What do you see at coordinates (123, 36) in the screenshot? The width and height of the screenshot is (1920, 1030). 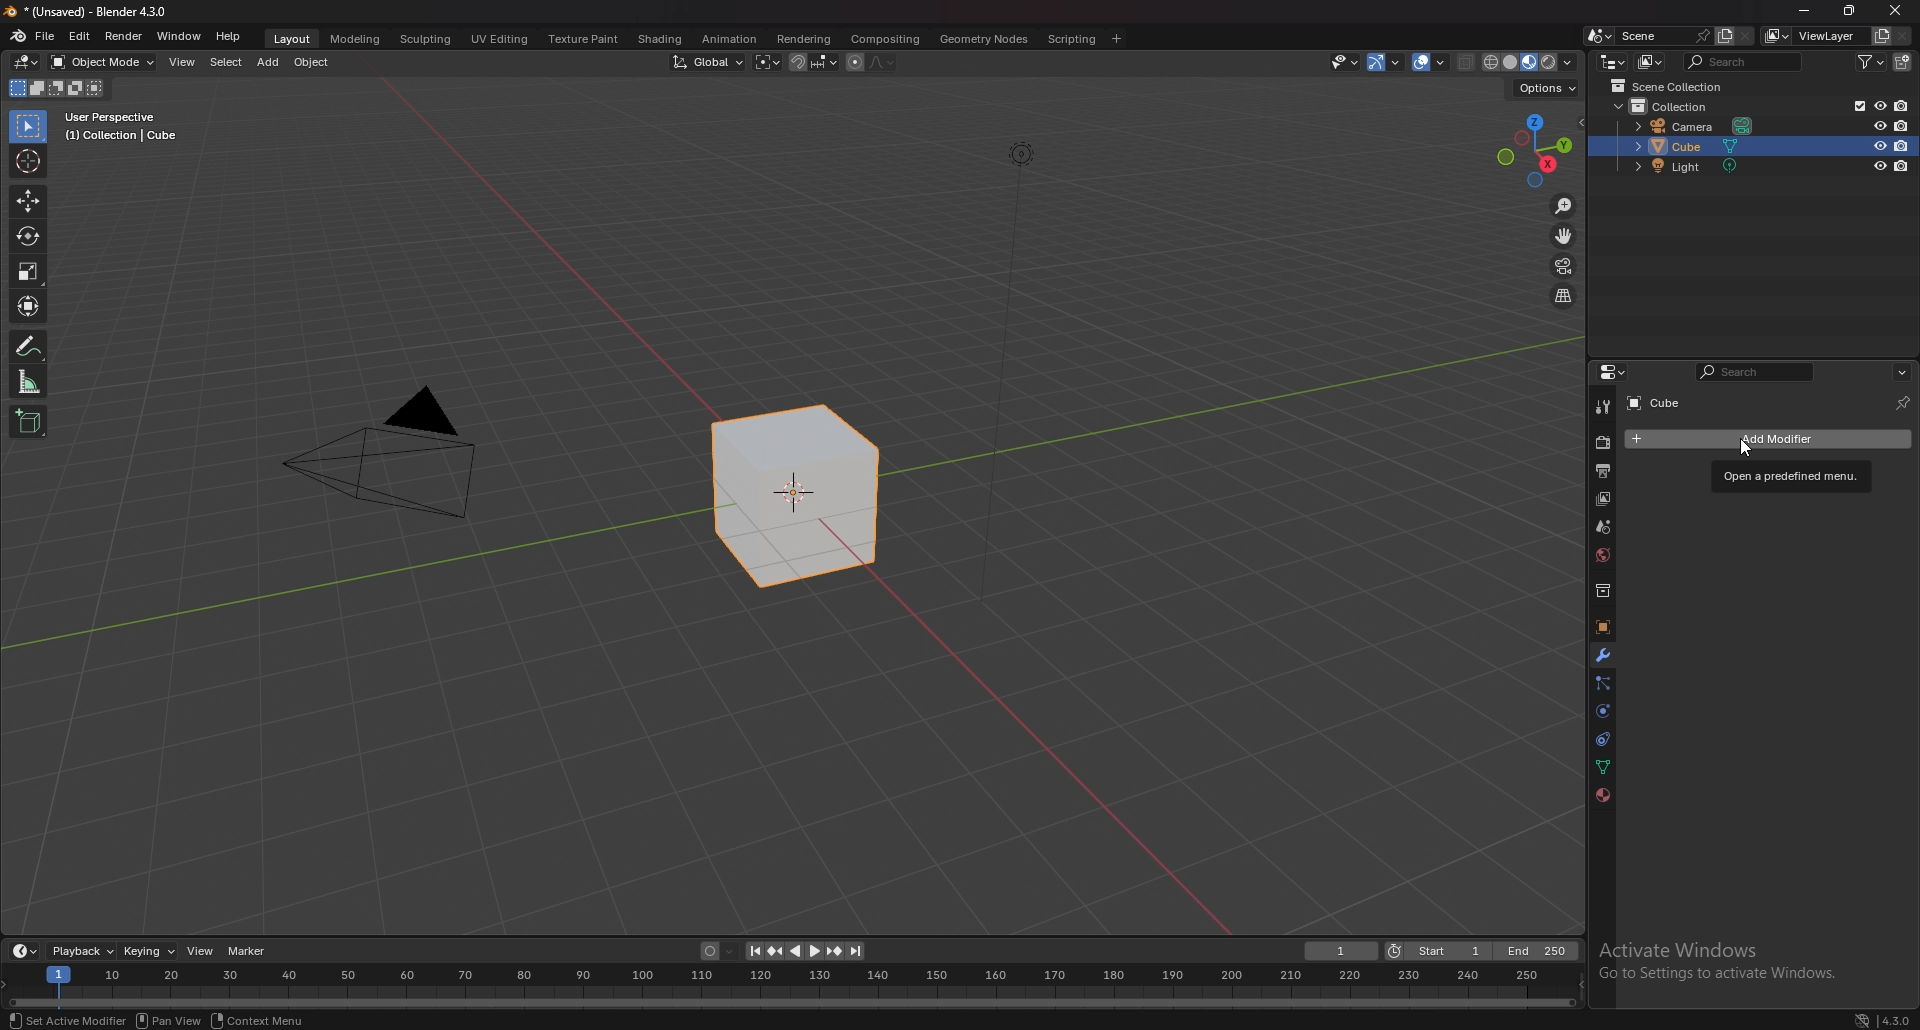 I see `render` at bounding box center [123, 36].